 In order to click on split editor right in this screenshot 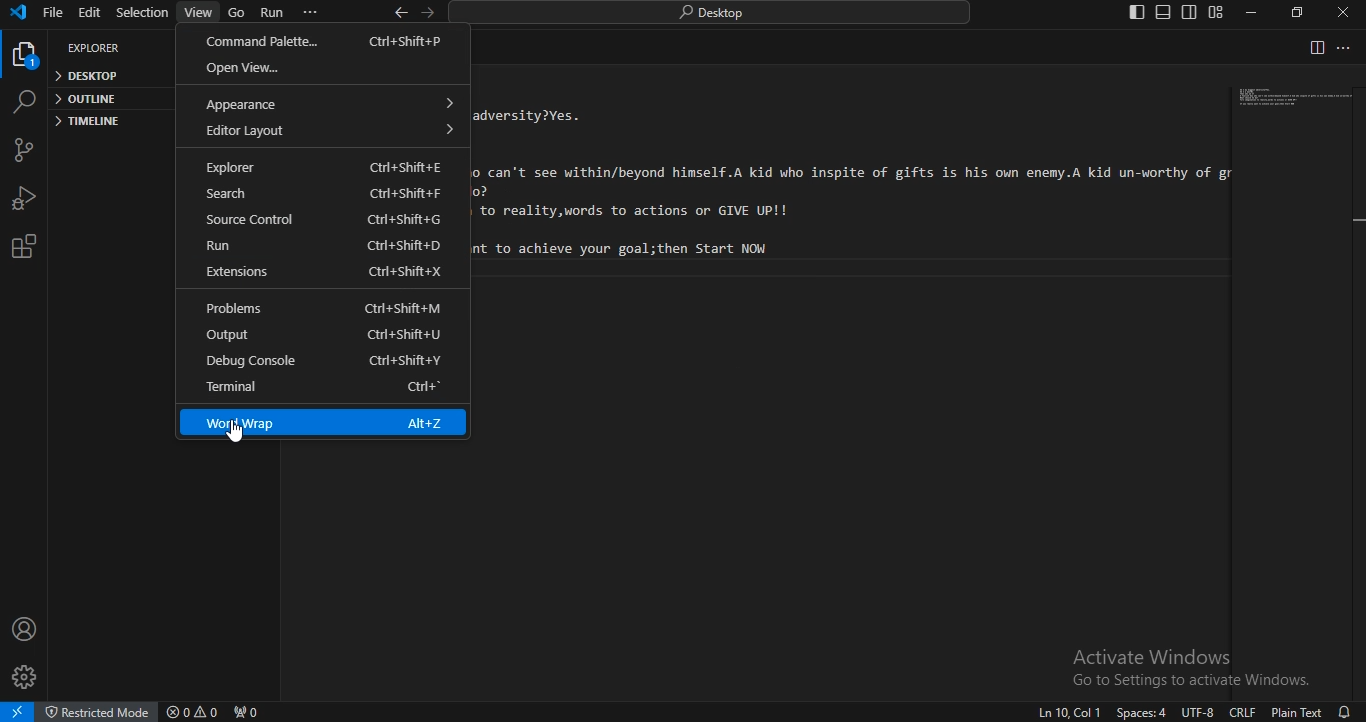, I will do `click(1314, 47)`.